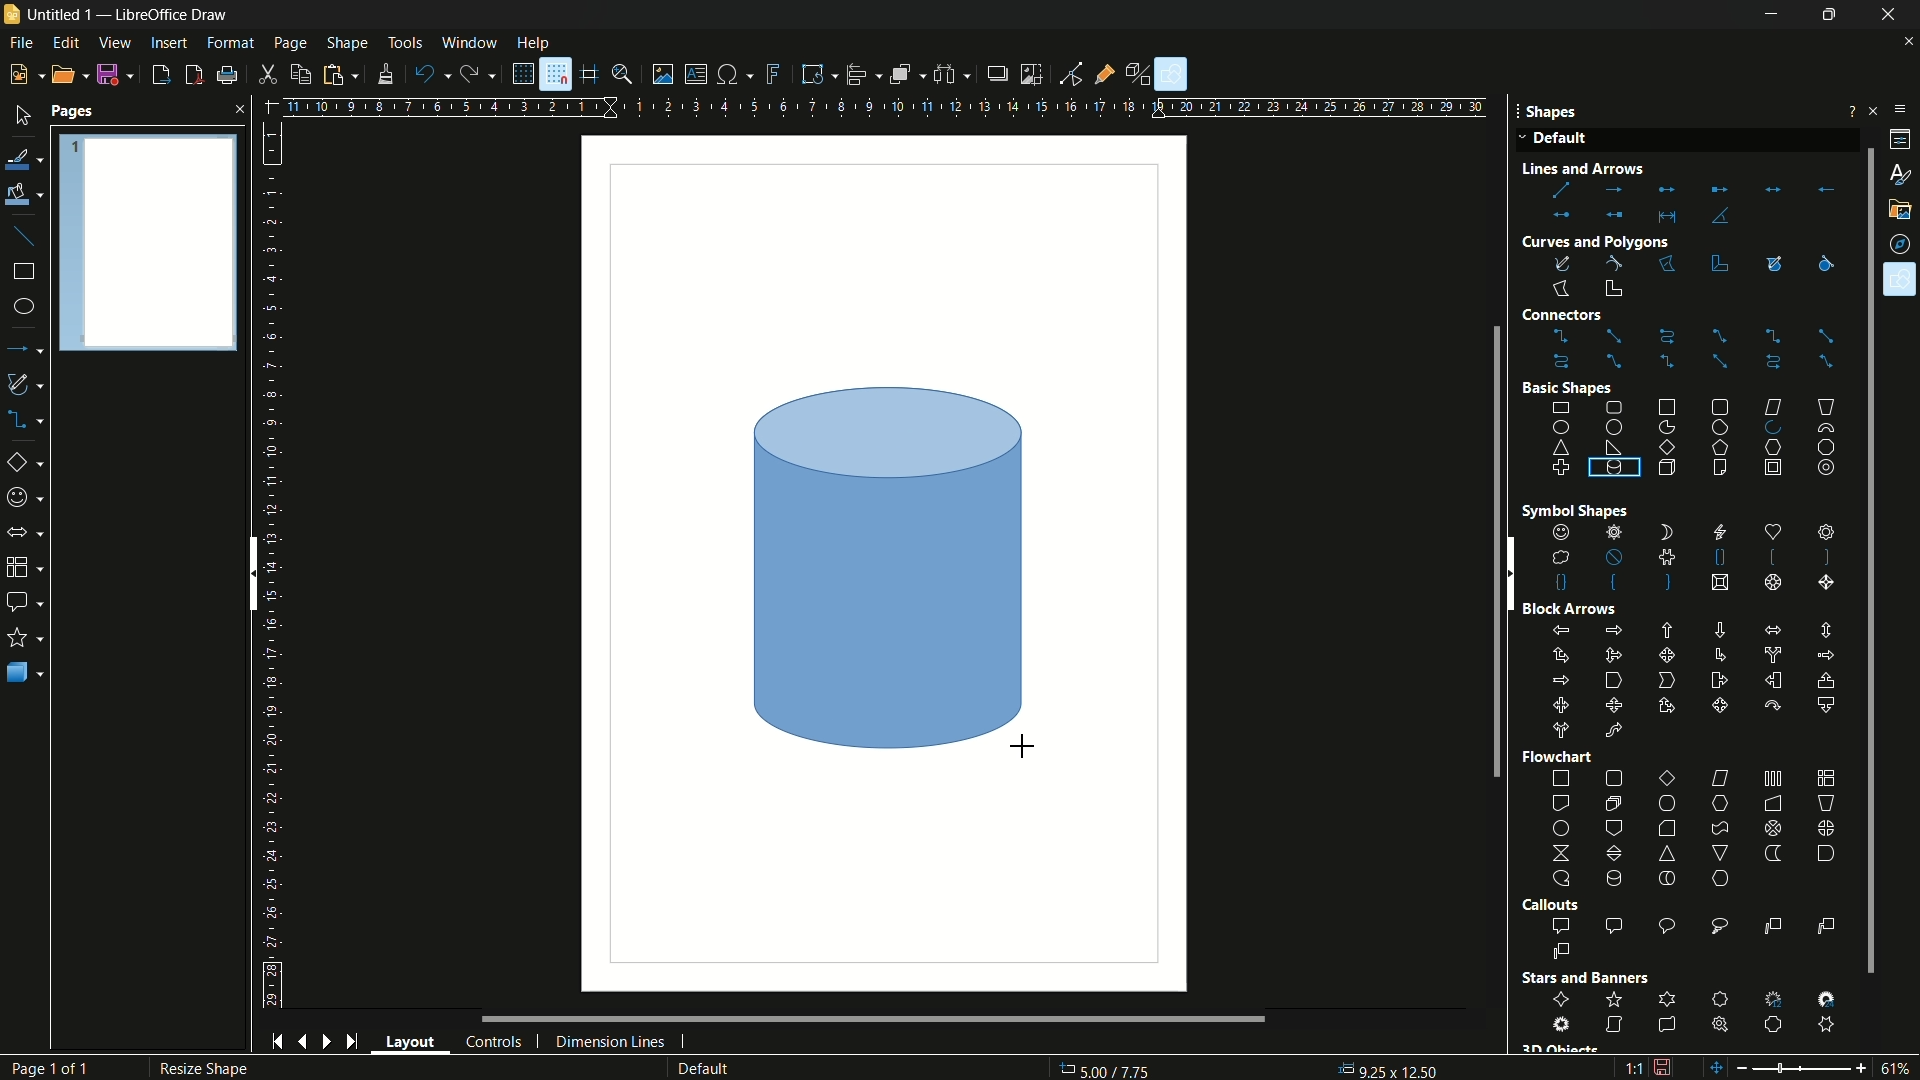  I want to click on end page, so click(351, 1043).